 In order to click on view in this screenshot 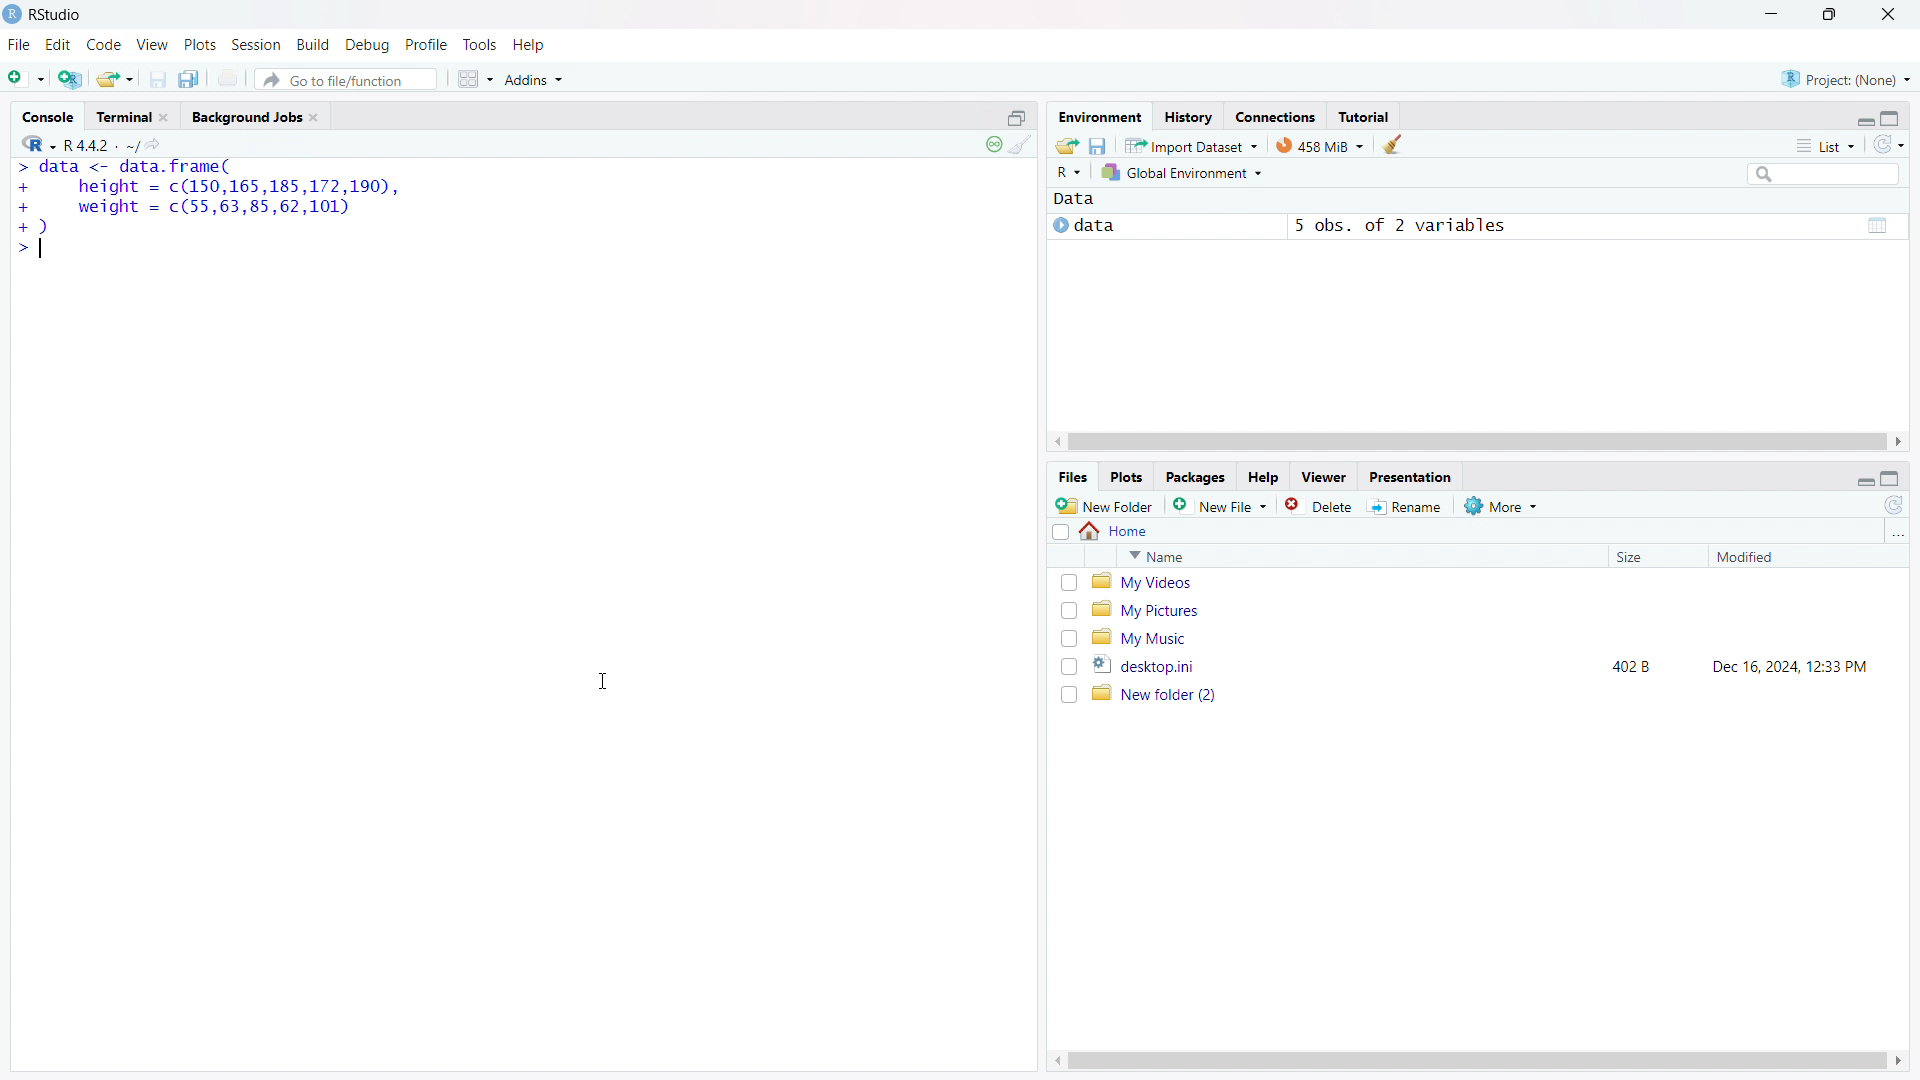, I will do `click(153, 45)`.